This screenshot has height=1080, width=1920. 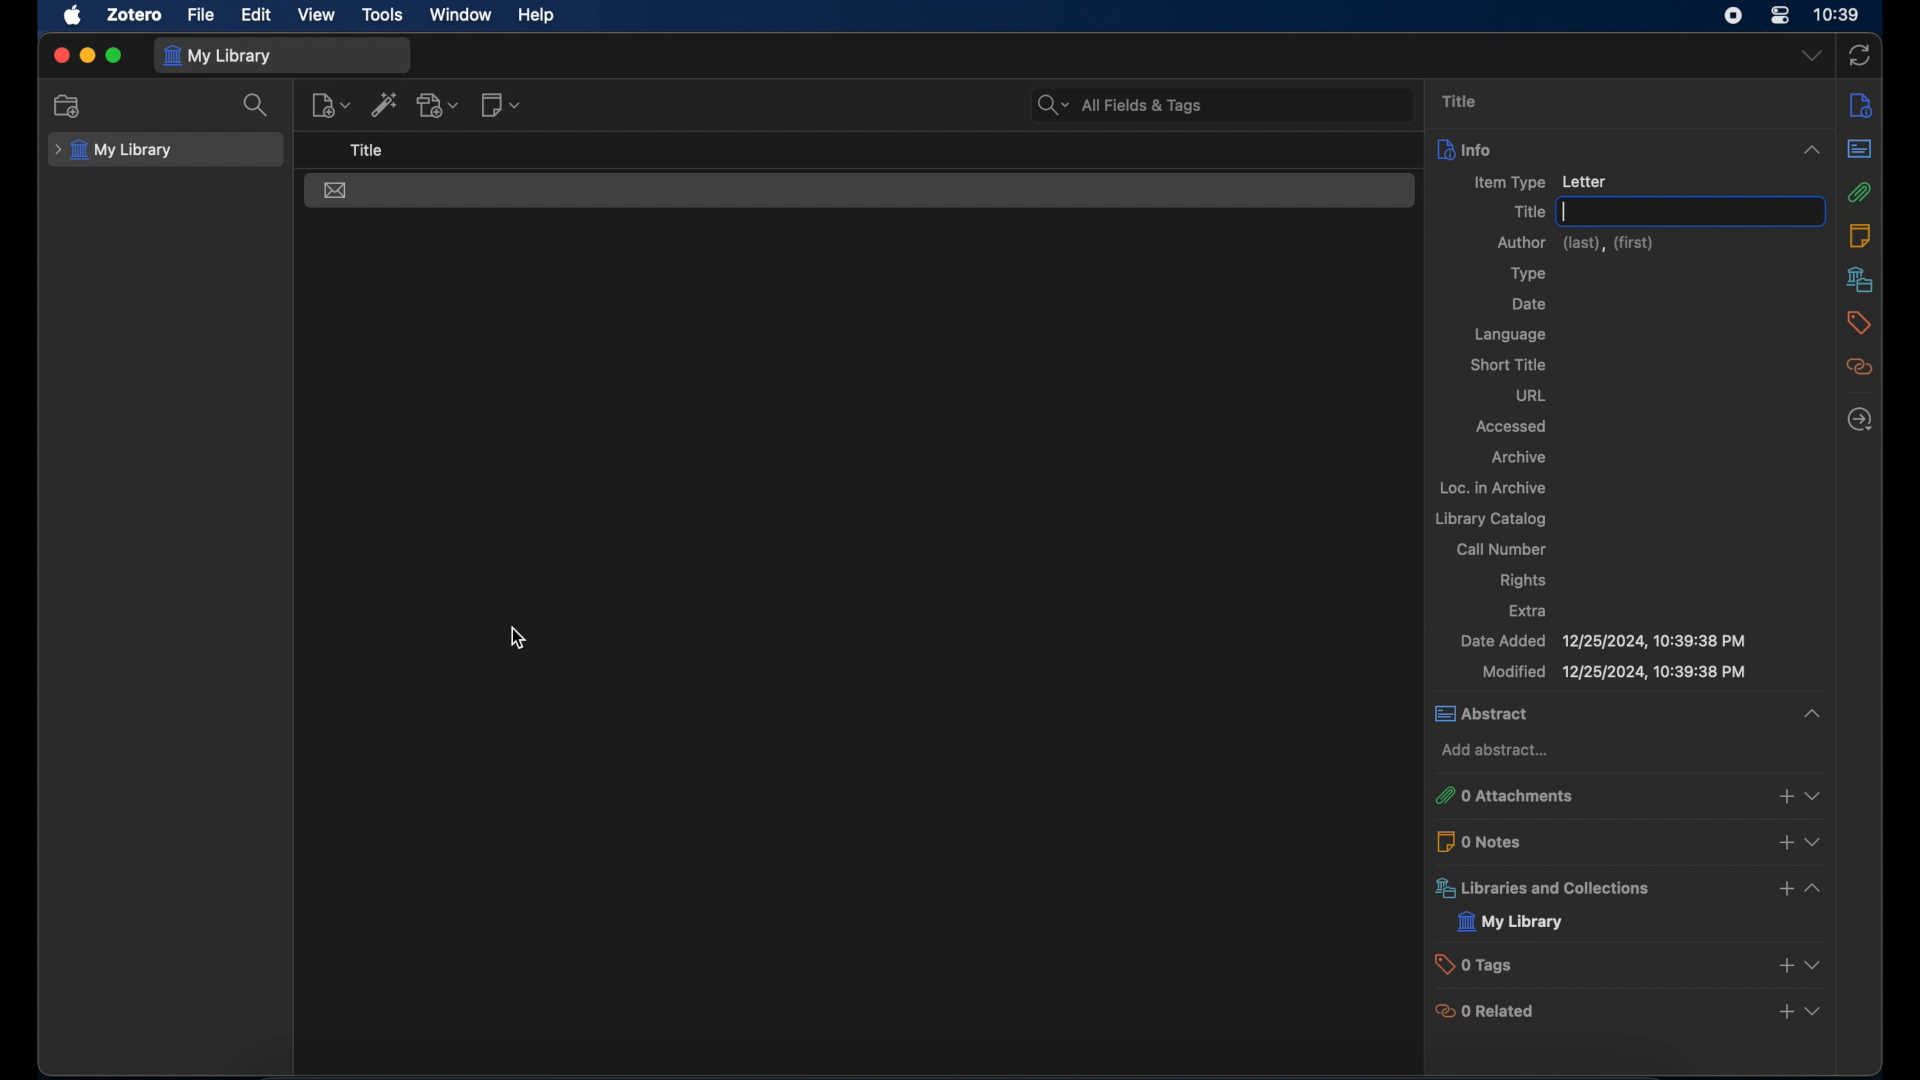 What do you see at coordinates (1784, 964) in the screenshot?
I see `add` at bounding box center [1784, 964].